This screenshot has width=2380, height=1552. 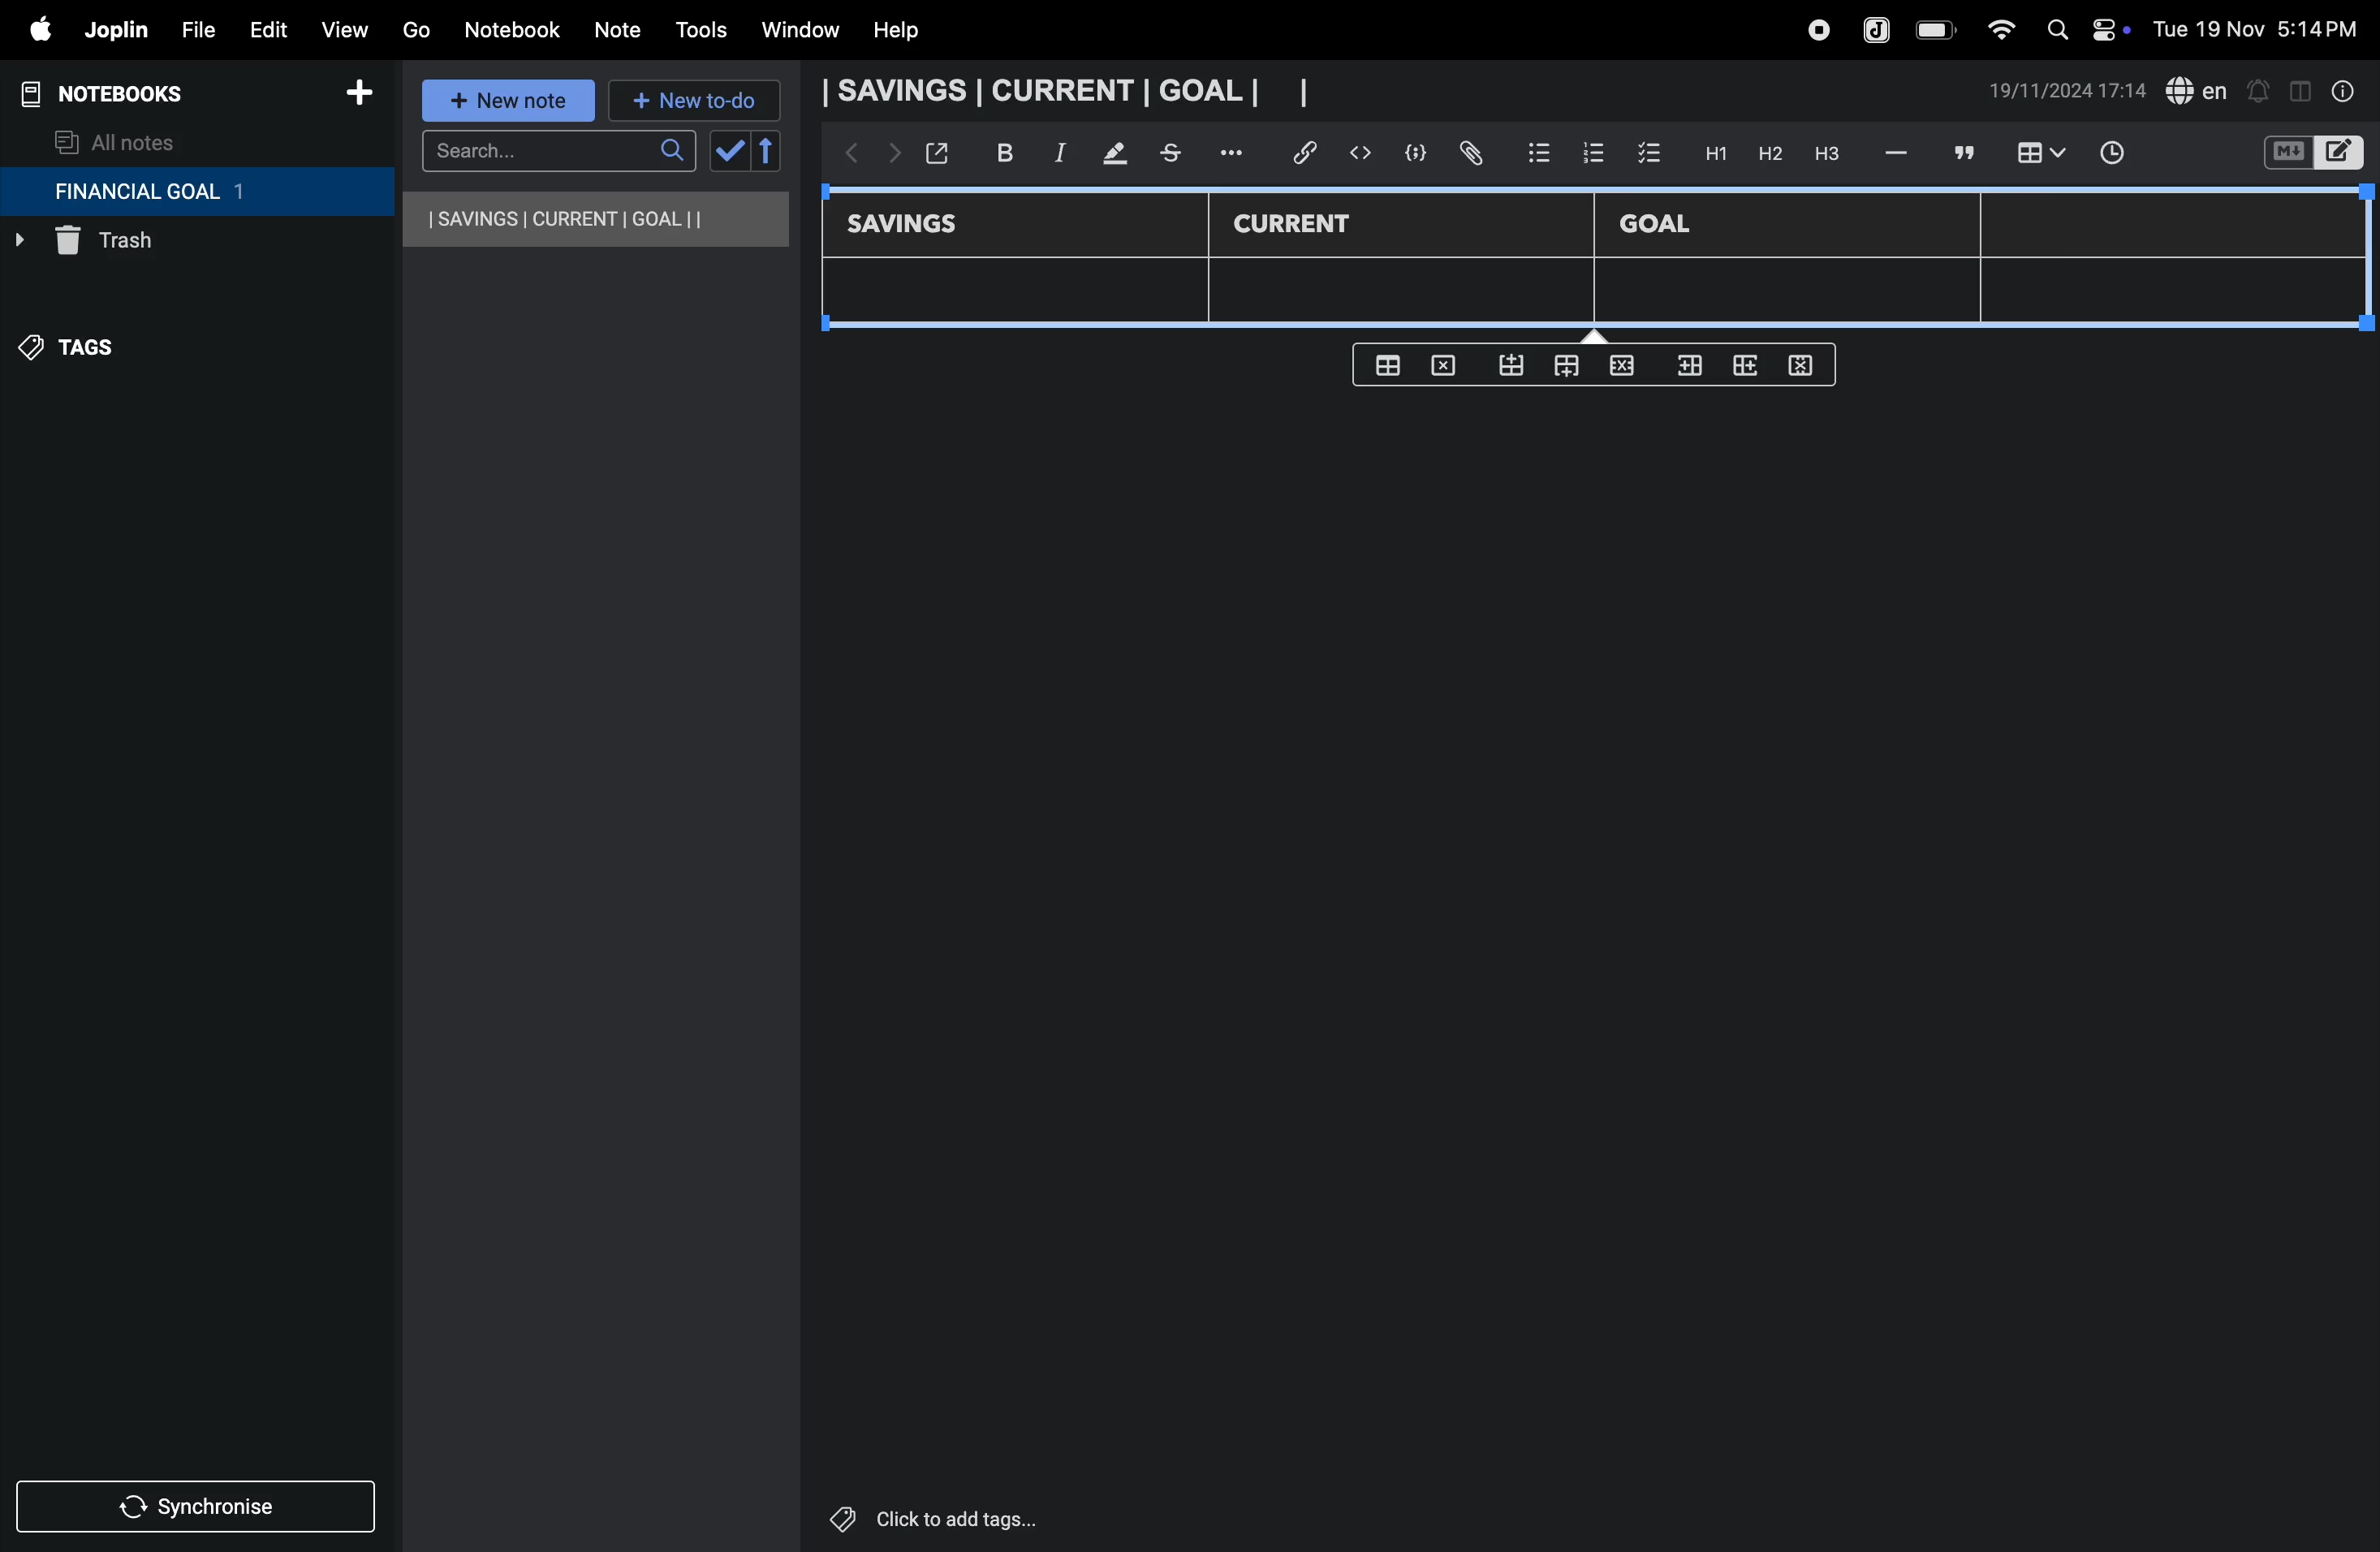 I want to click on joplin, so click(x=1878, y=28).